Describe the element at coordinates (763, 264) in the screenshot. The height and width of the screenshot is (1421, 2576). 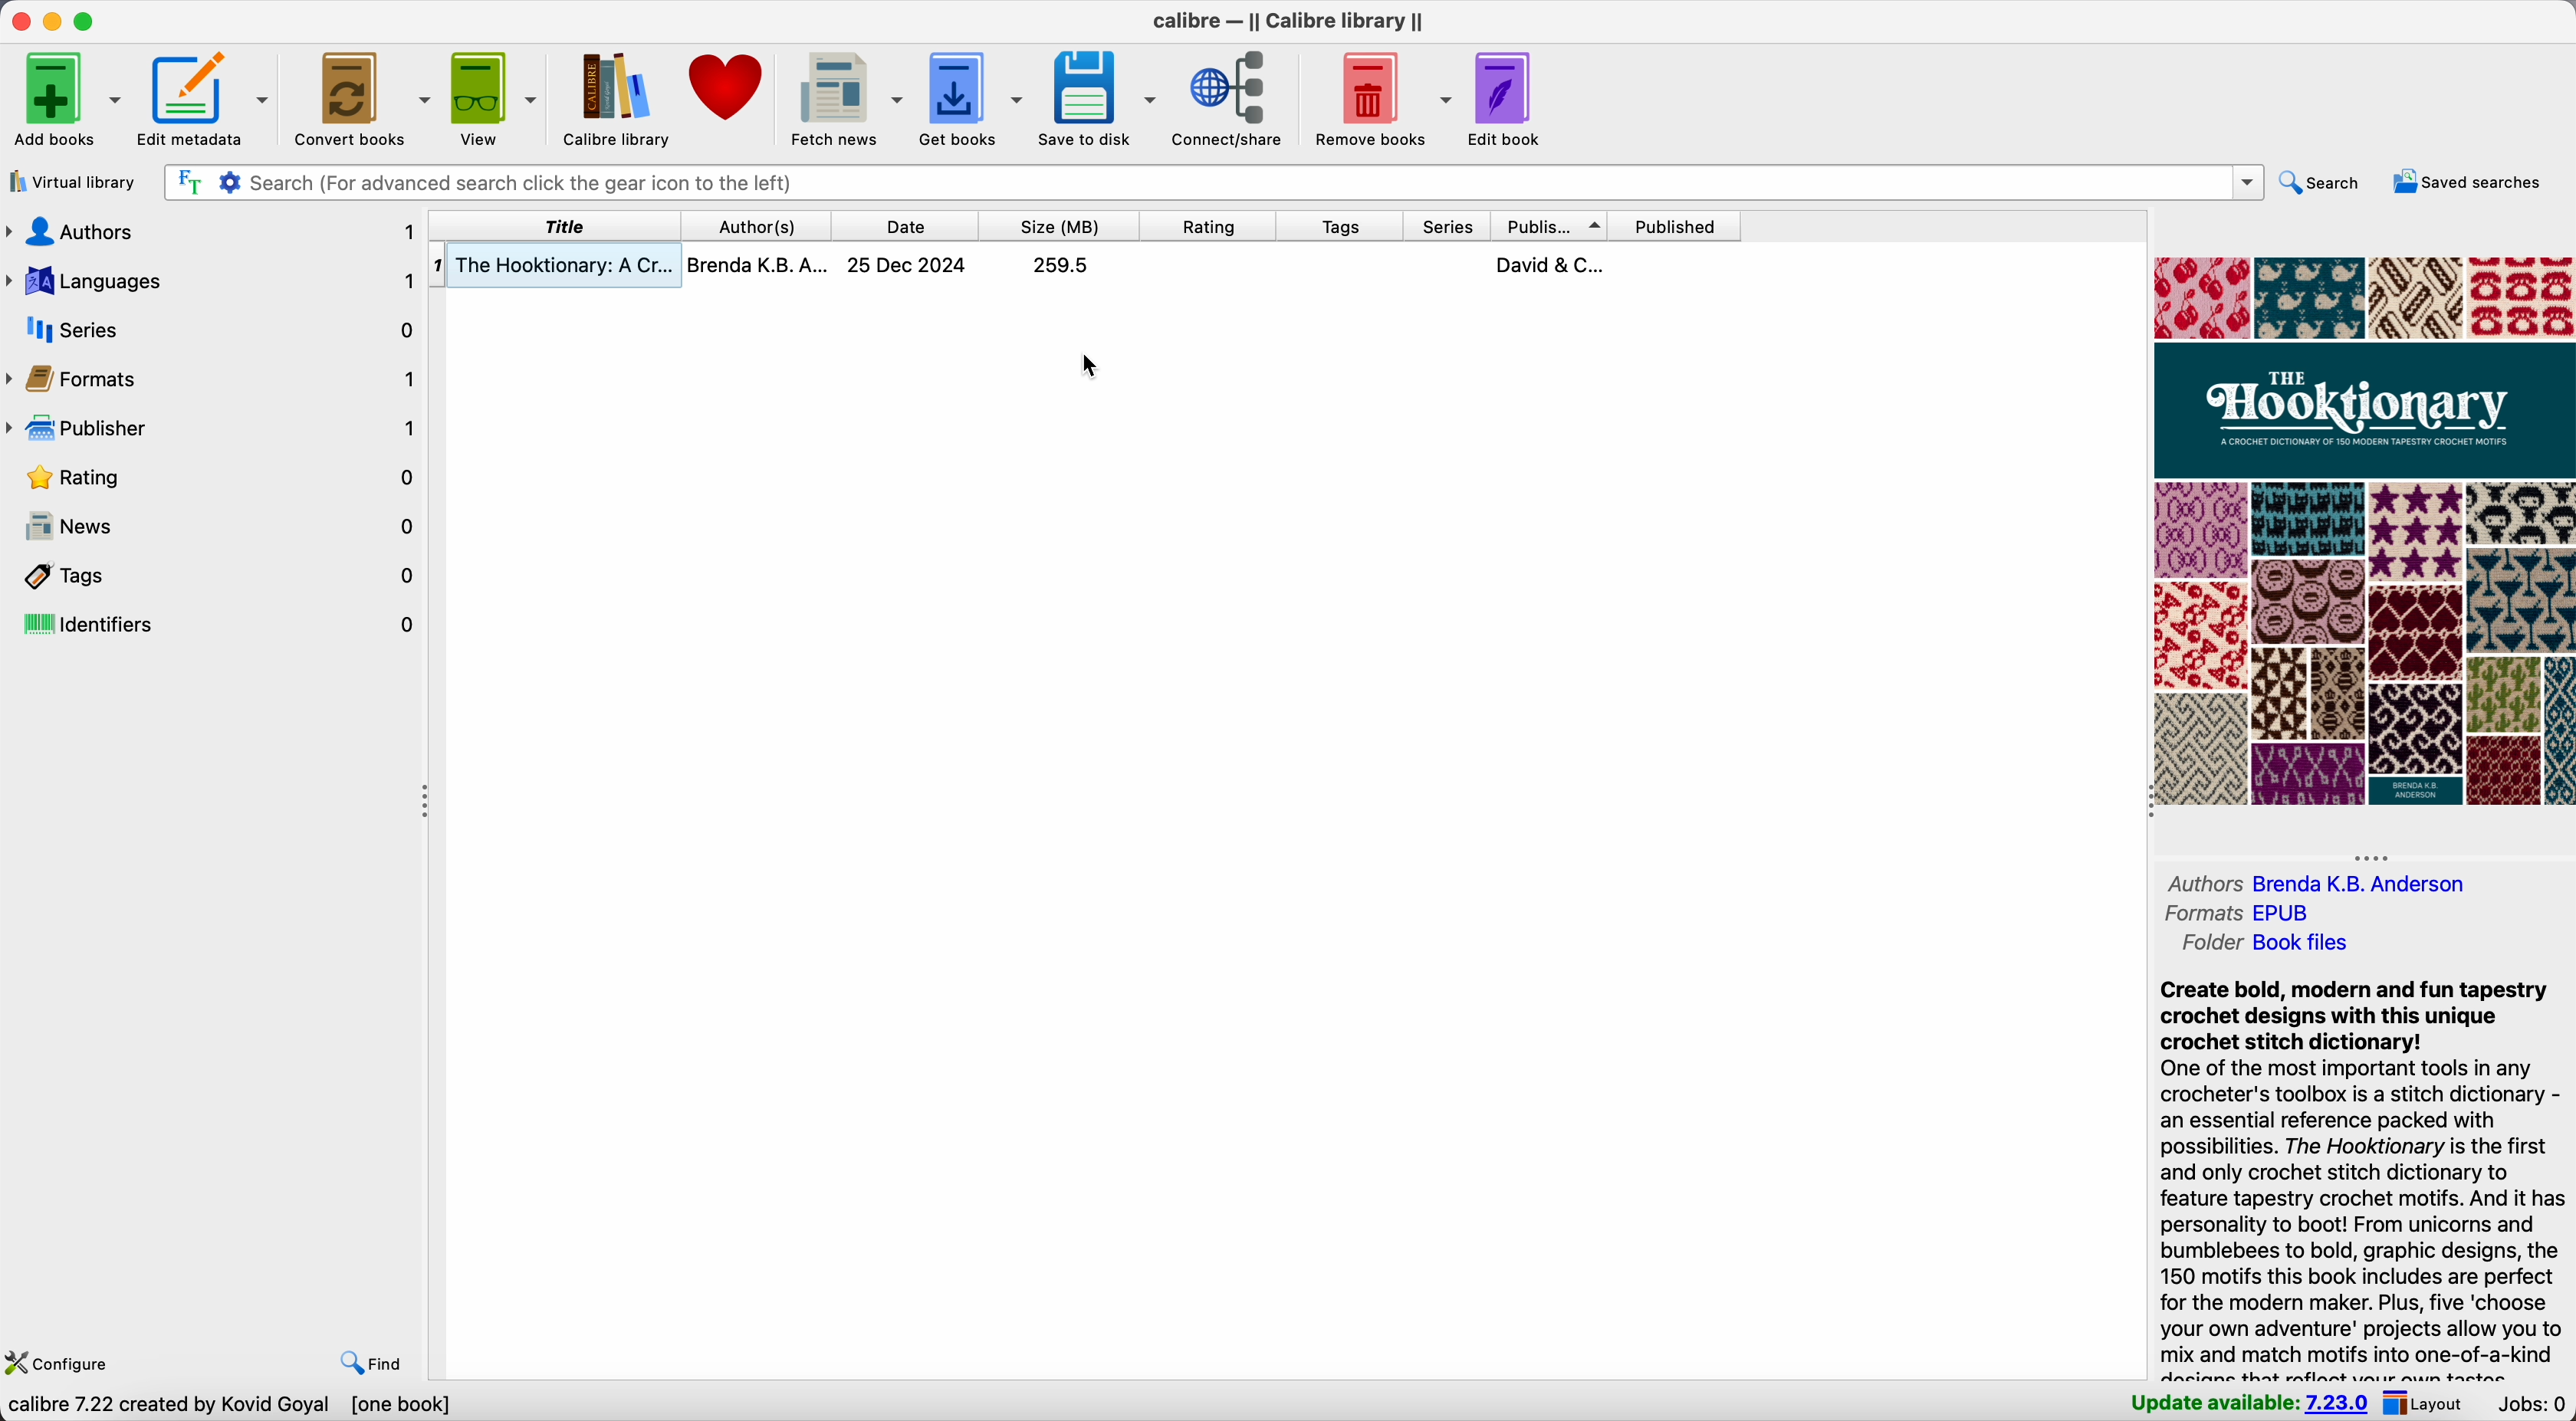
I see `Brenda K.B. A` at that location.